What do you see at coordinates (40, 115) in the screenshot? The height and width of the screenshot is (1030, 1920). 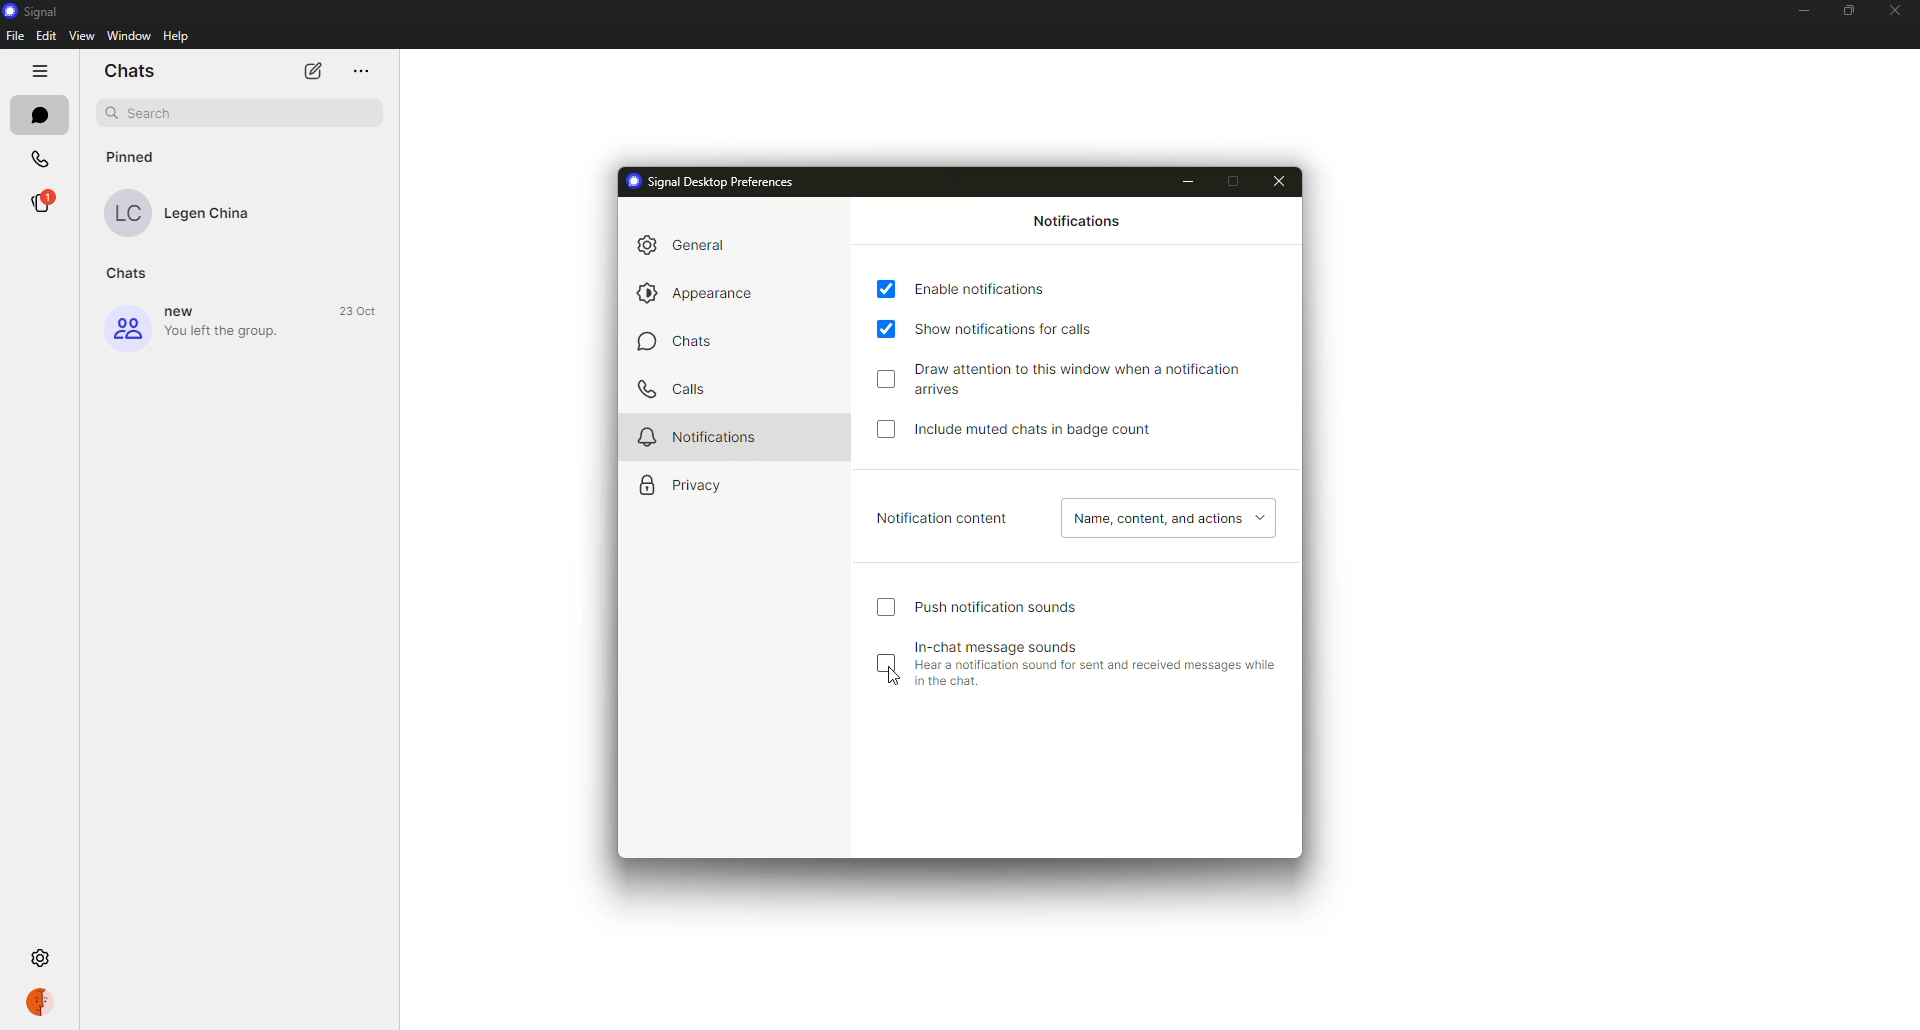 I see `chats` at bounding box center [40, 115].